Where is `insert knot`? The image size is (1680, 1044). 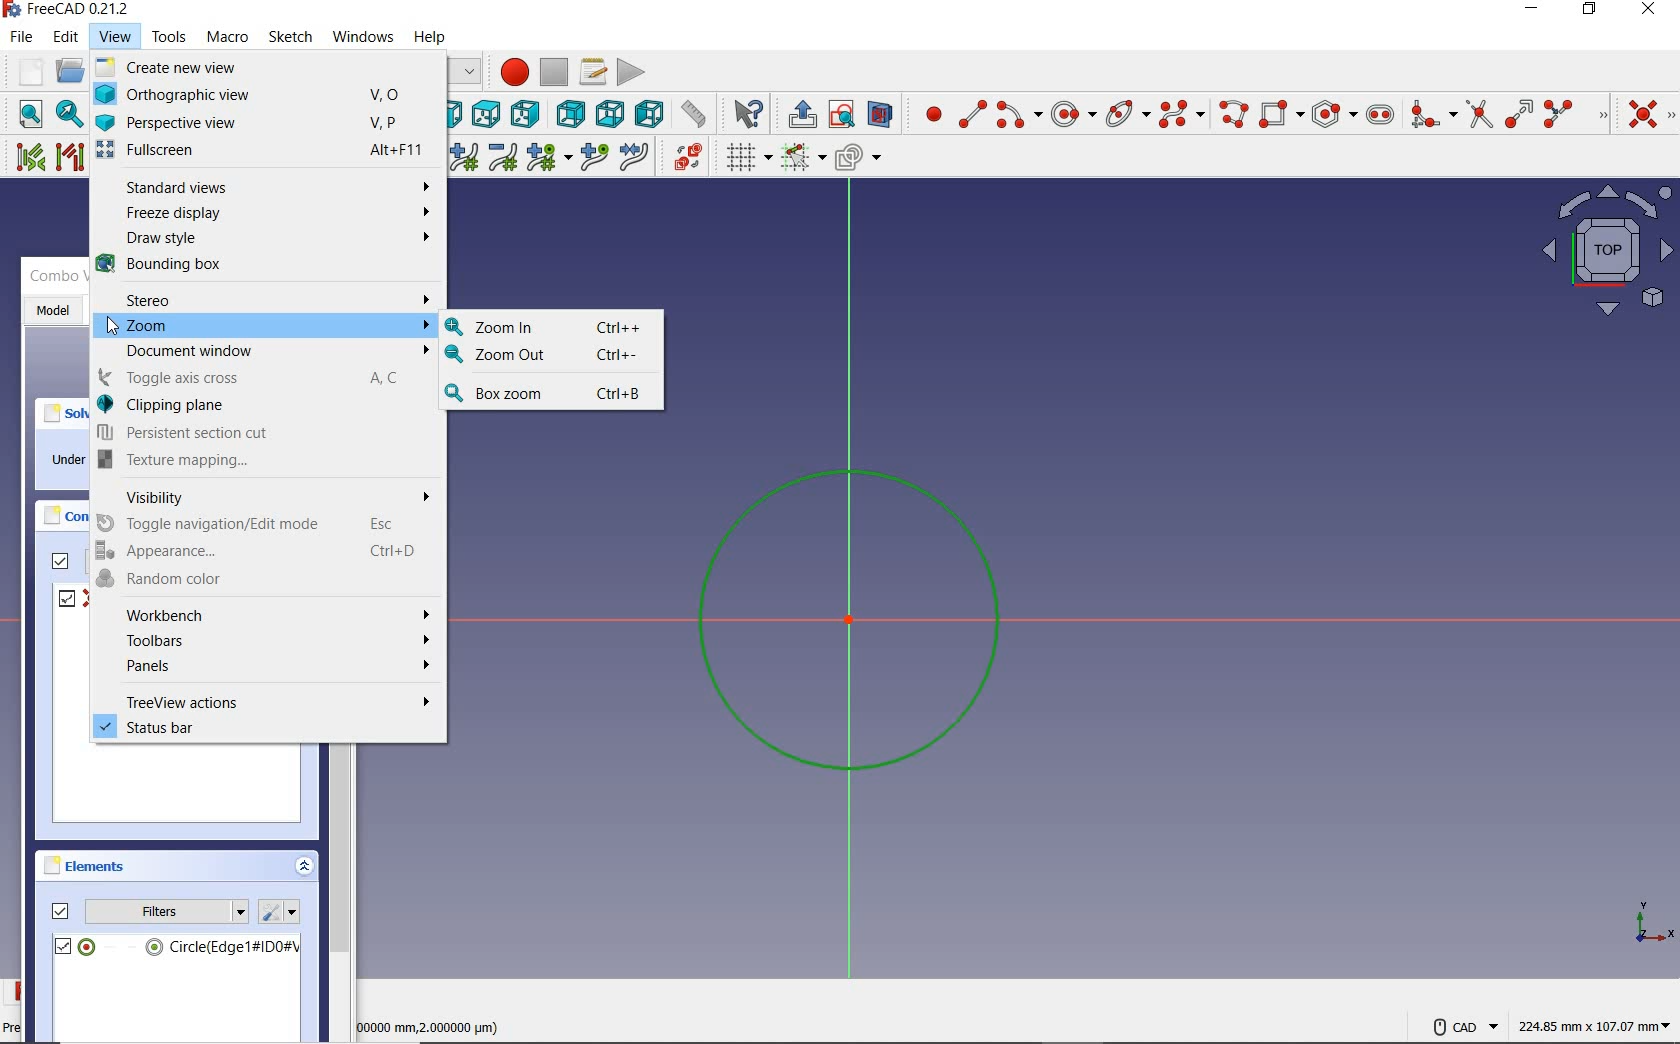 insert knot is located at coordinates (592, 155).